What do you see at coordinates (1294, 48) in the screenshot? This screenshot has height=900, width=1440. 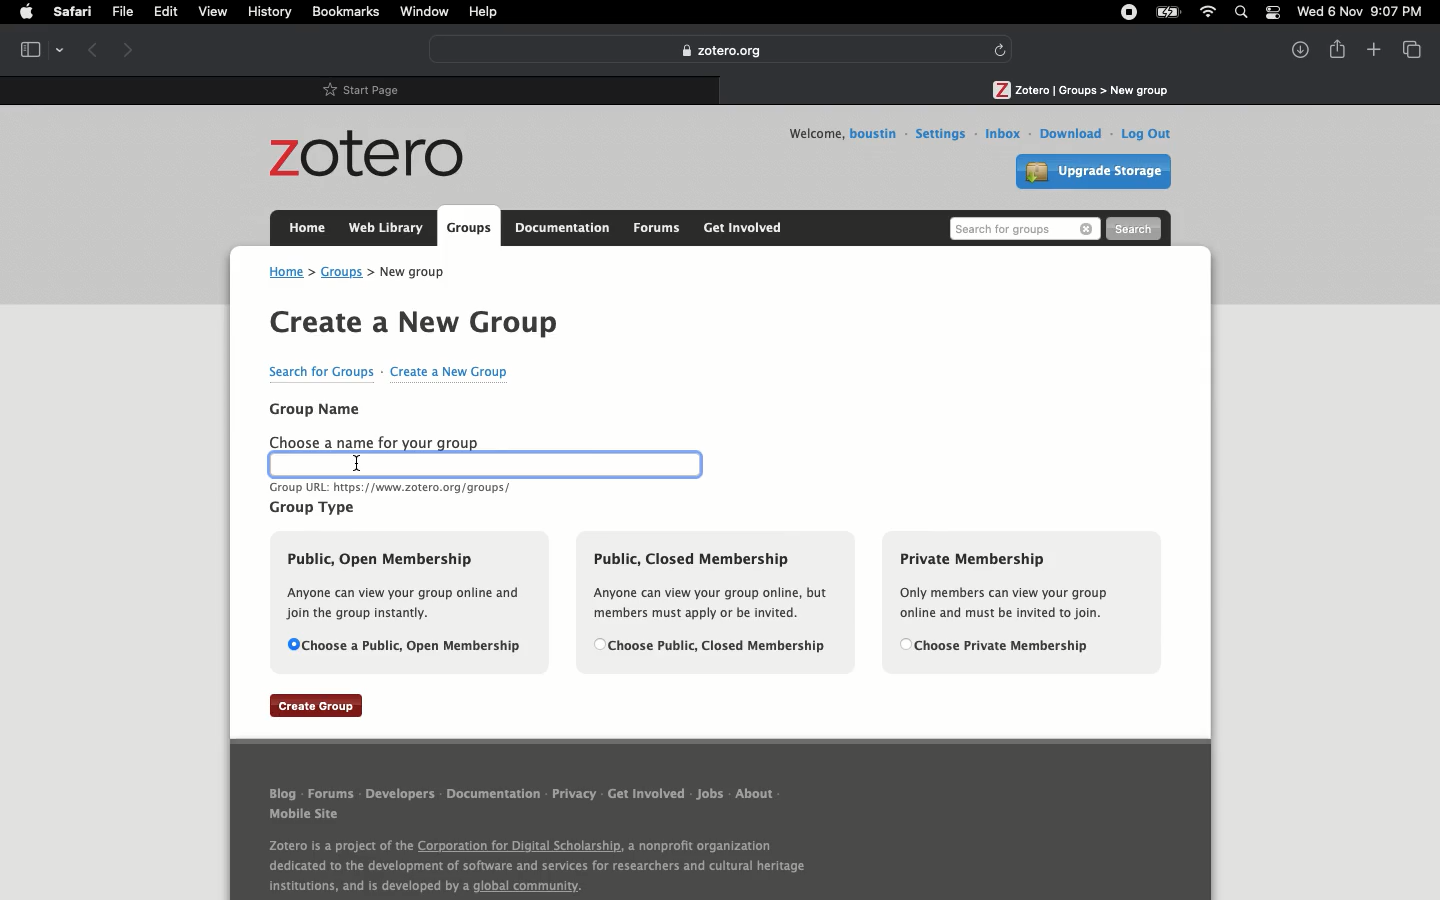 I see `Downlaods` at bounding box center [1294, 48].